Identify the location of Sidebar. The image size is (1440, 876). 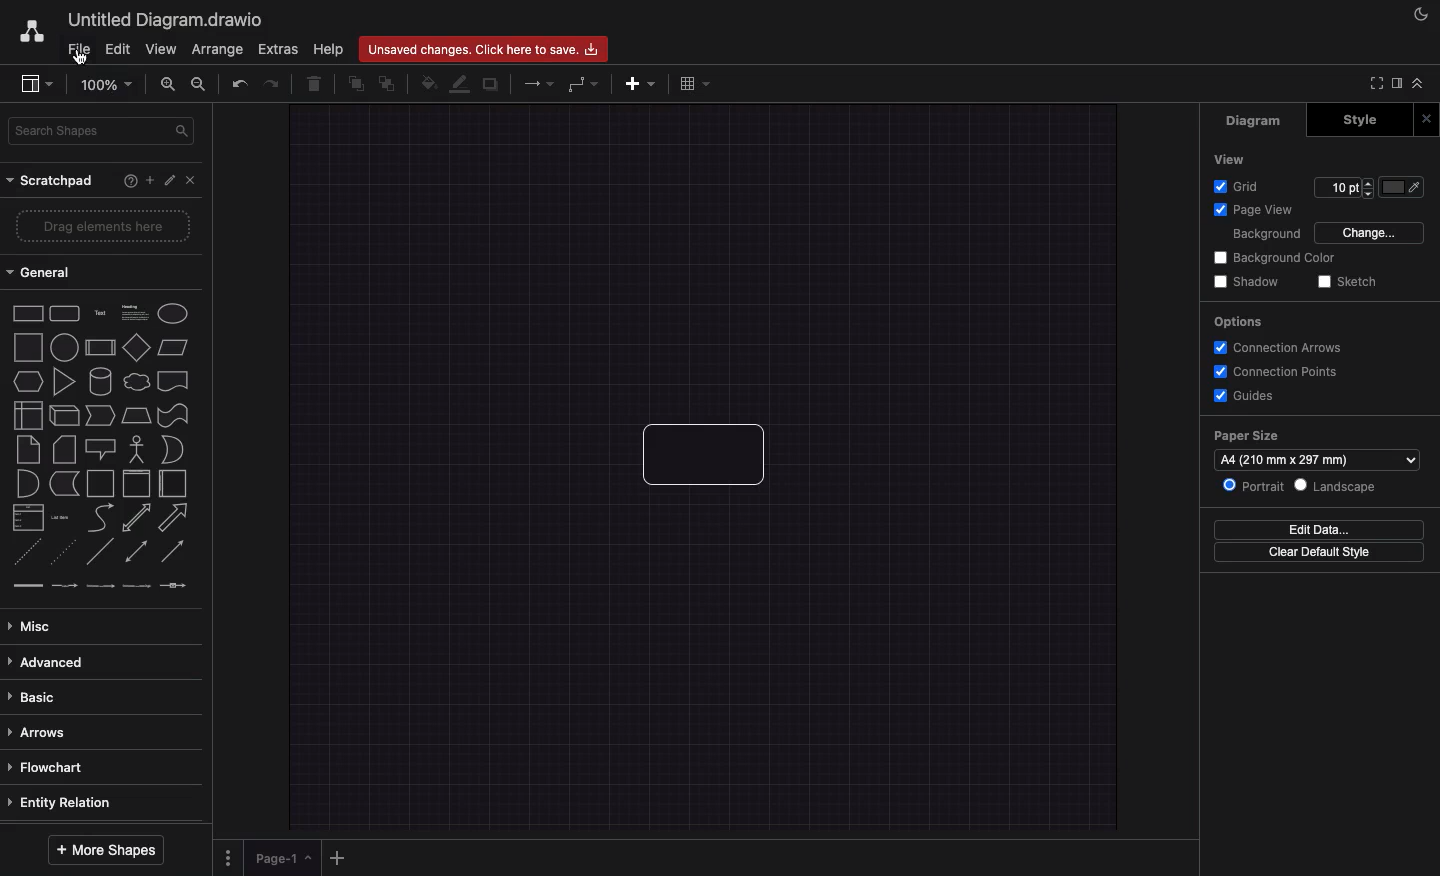
(1395, 85).